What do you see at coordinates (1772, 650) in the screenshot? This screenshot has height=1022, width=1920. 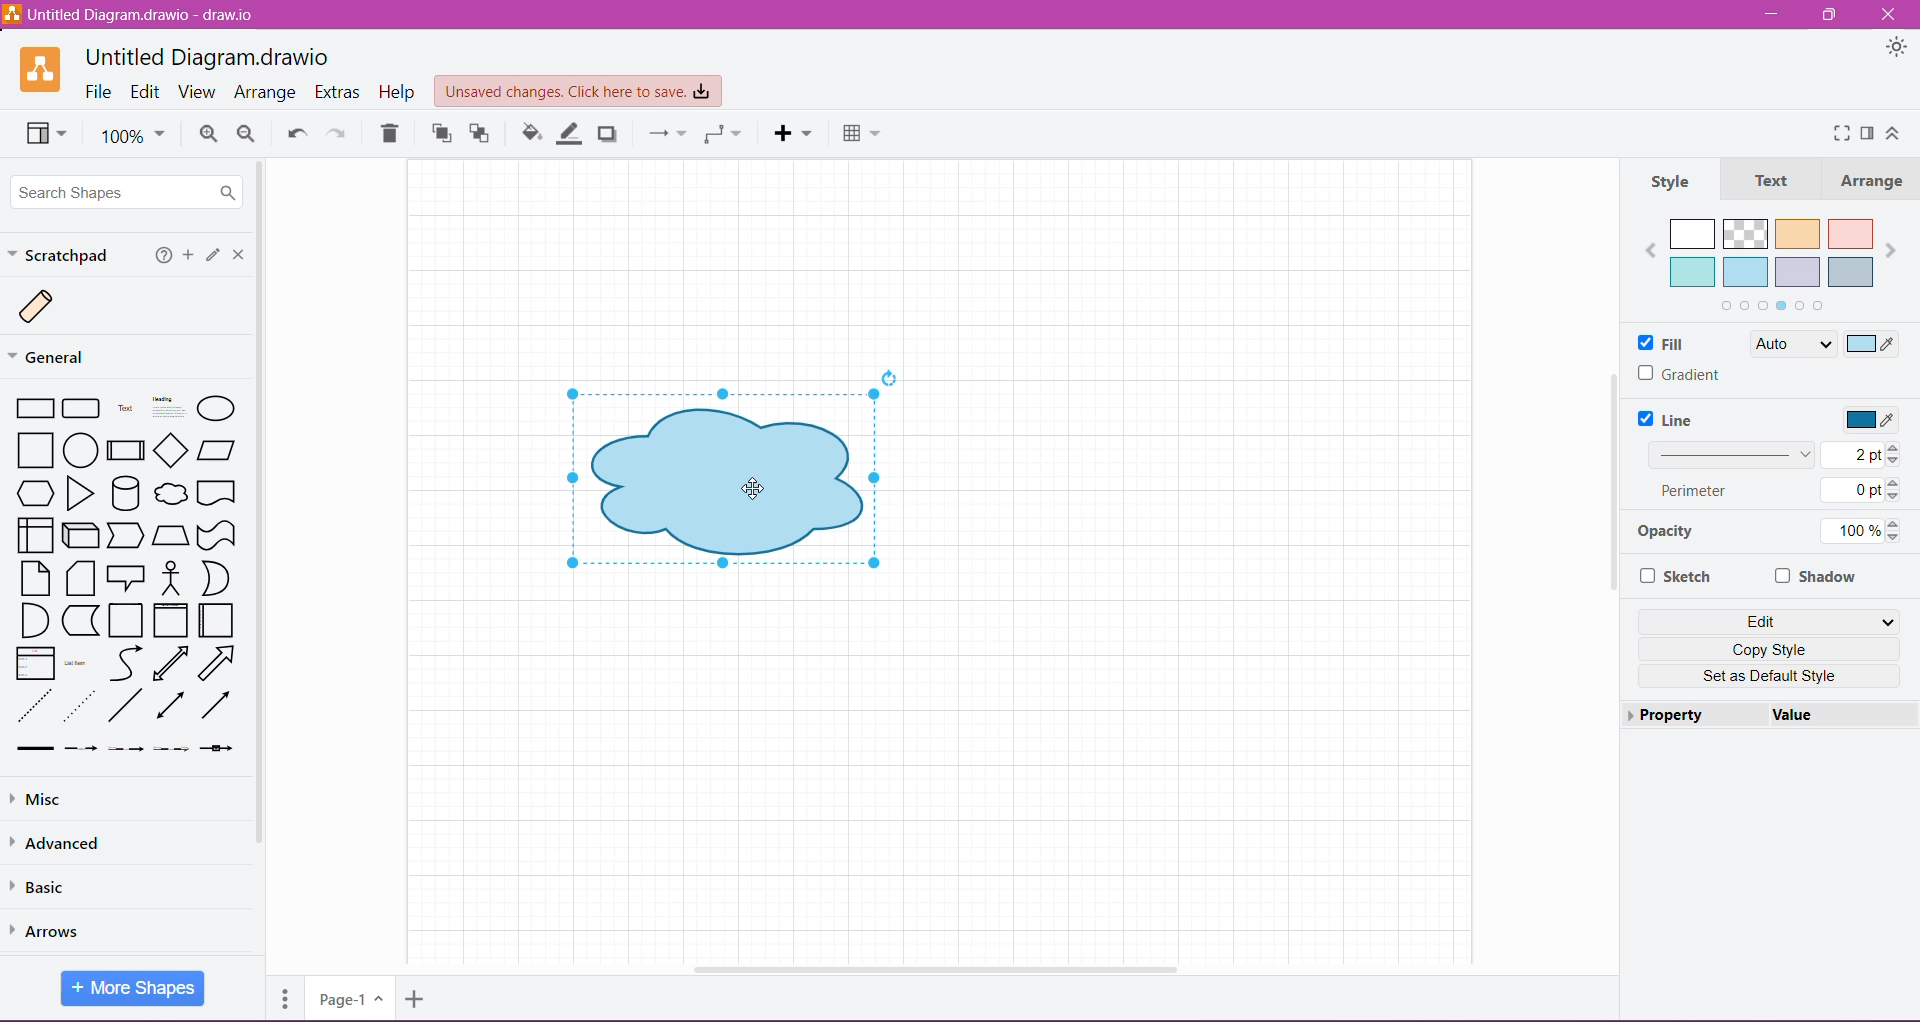 I see `Copy Style` at bounding box center [1772, 650].